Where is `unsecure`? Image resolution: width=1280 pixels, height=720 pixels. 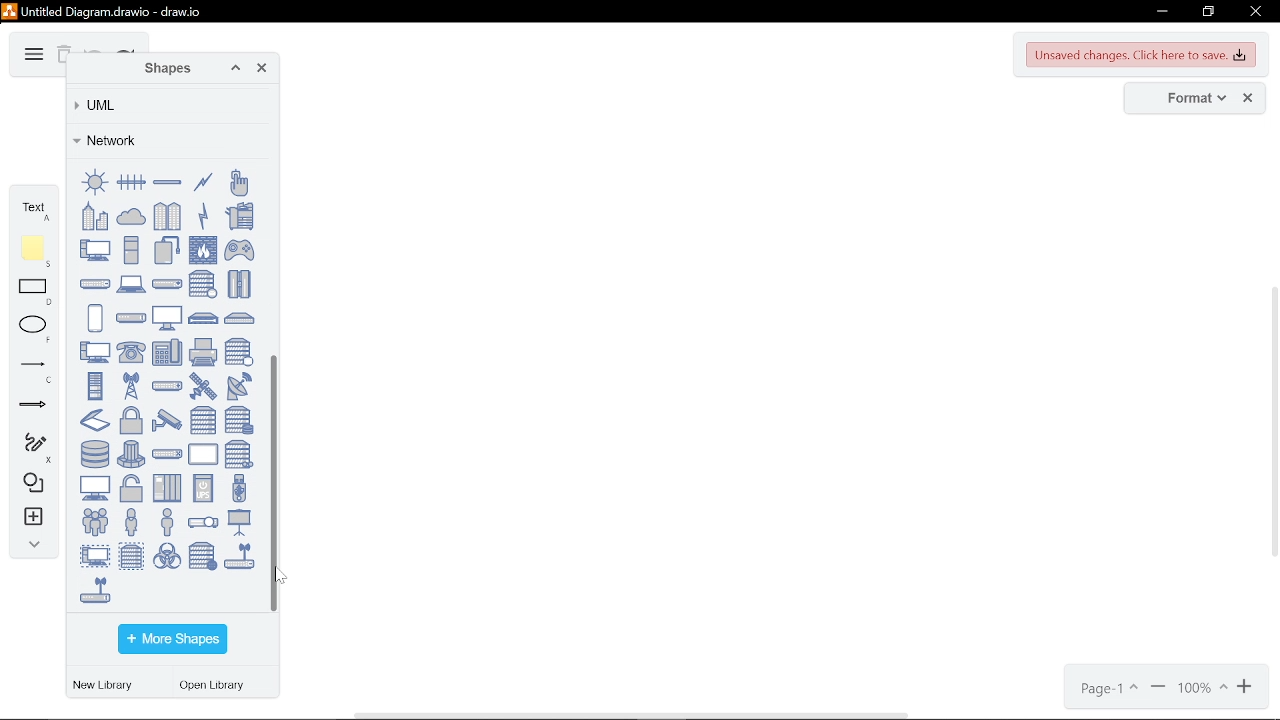
unsecure is located at coordinates (131, 489).